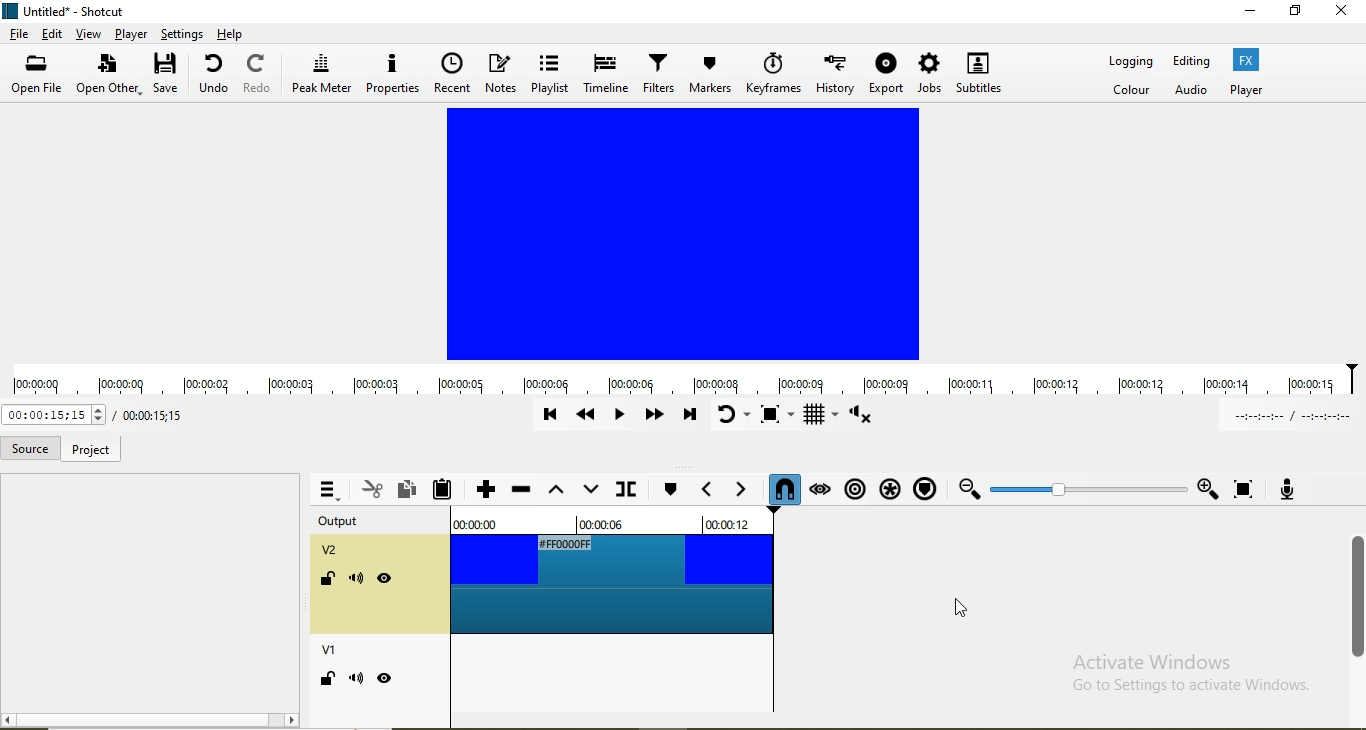 This screenshot has height=730, width=1366. What do you see at coordinates (1248, 59) in the screenshot?
I see `Fx` at bounding box center [1248, 59].